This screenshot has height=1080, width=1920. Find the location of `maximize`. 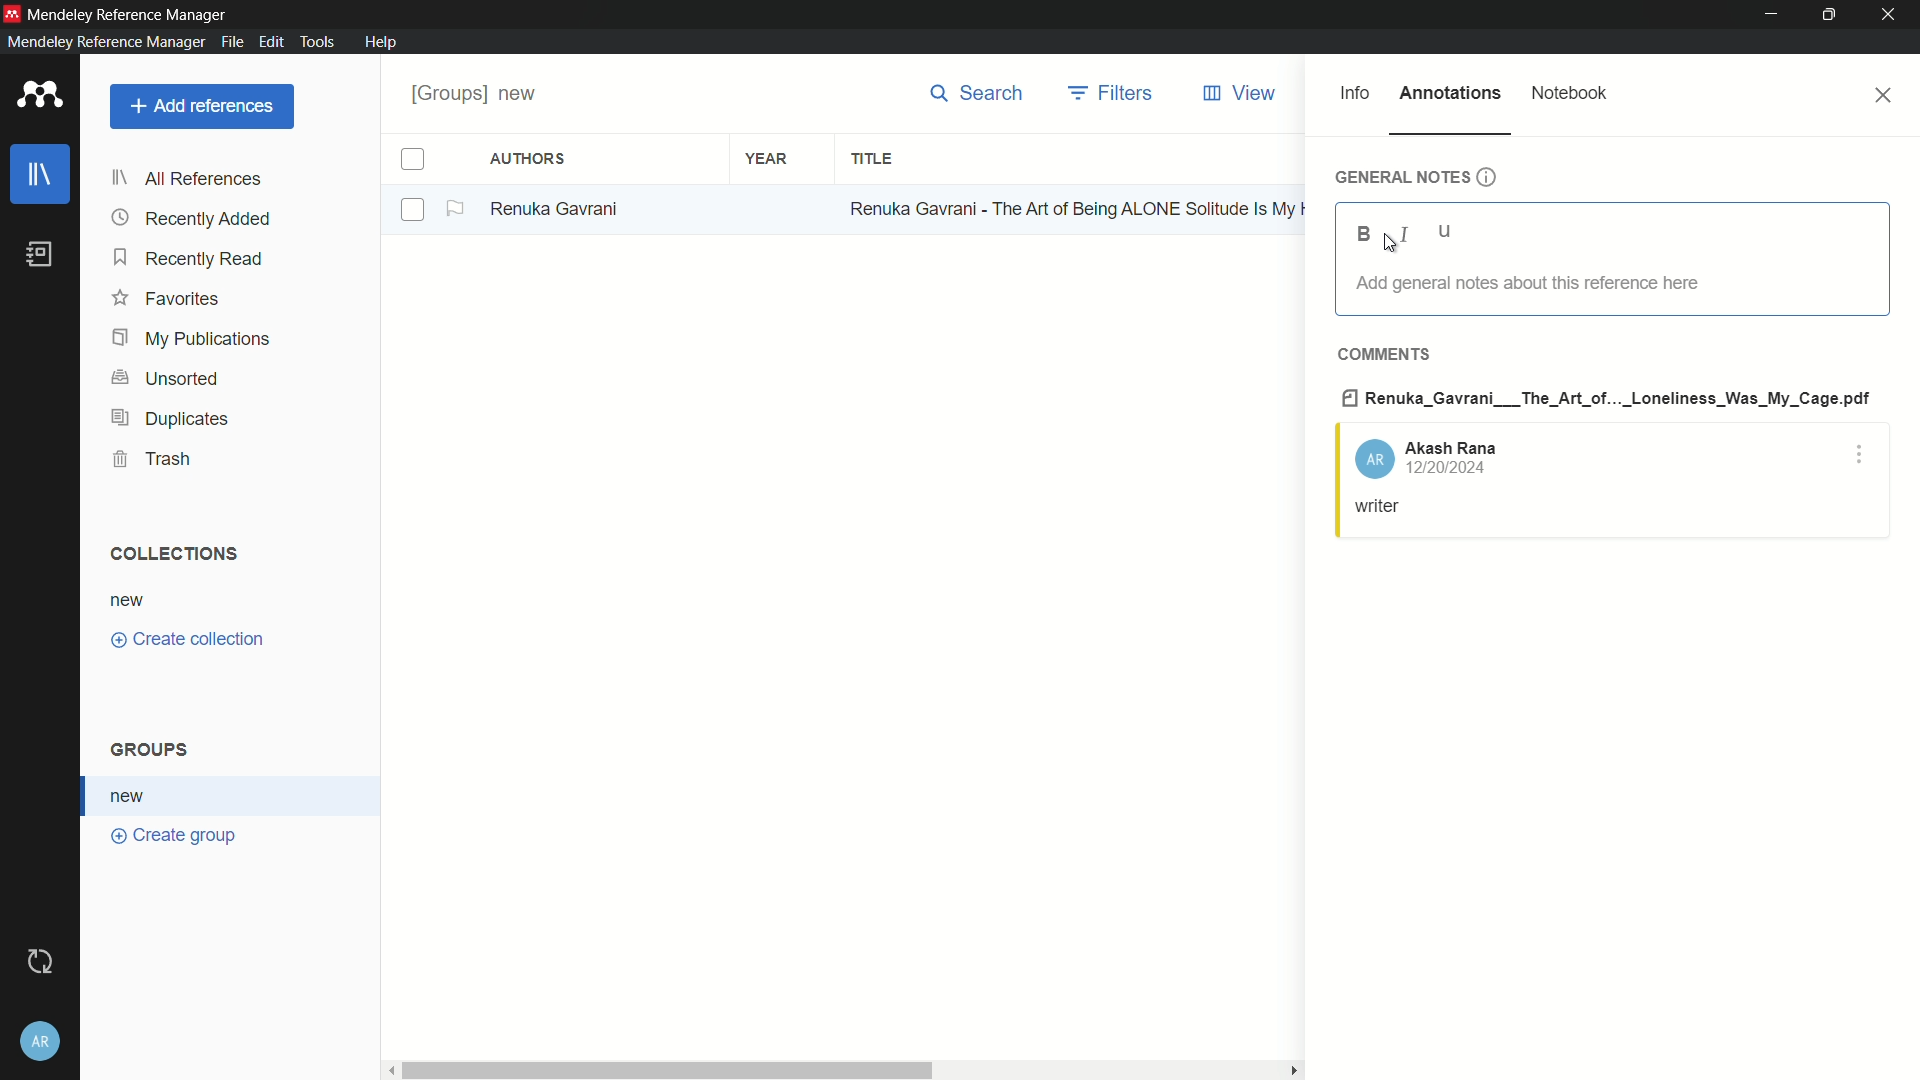

maximize is located at coordinates (1831, 15).